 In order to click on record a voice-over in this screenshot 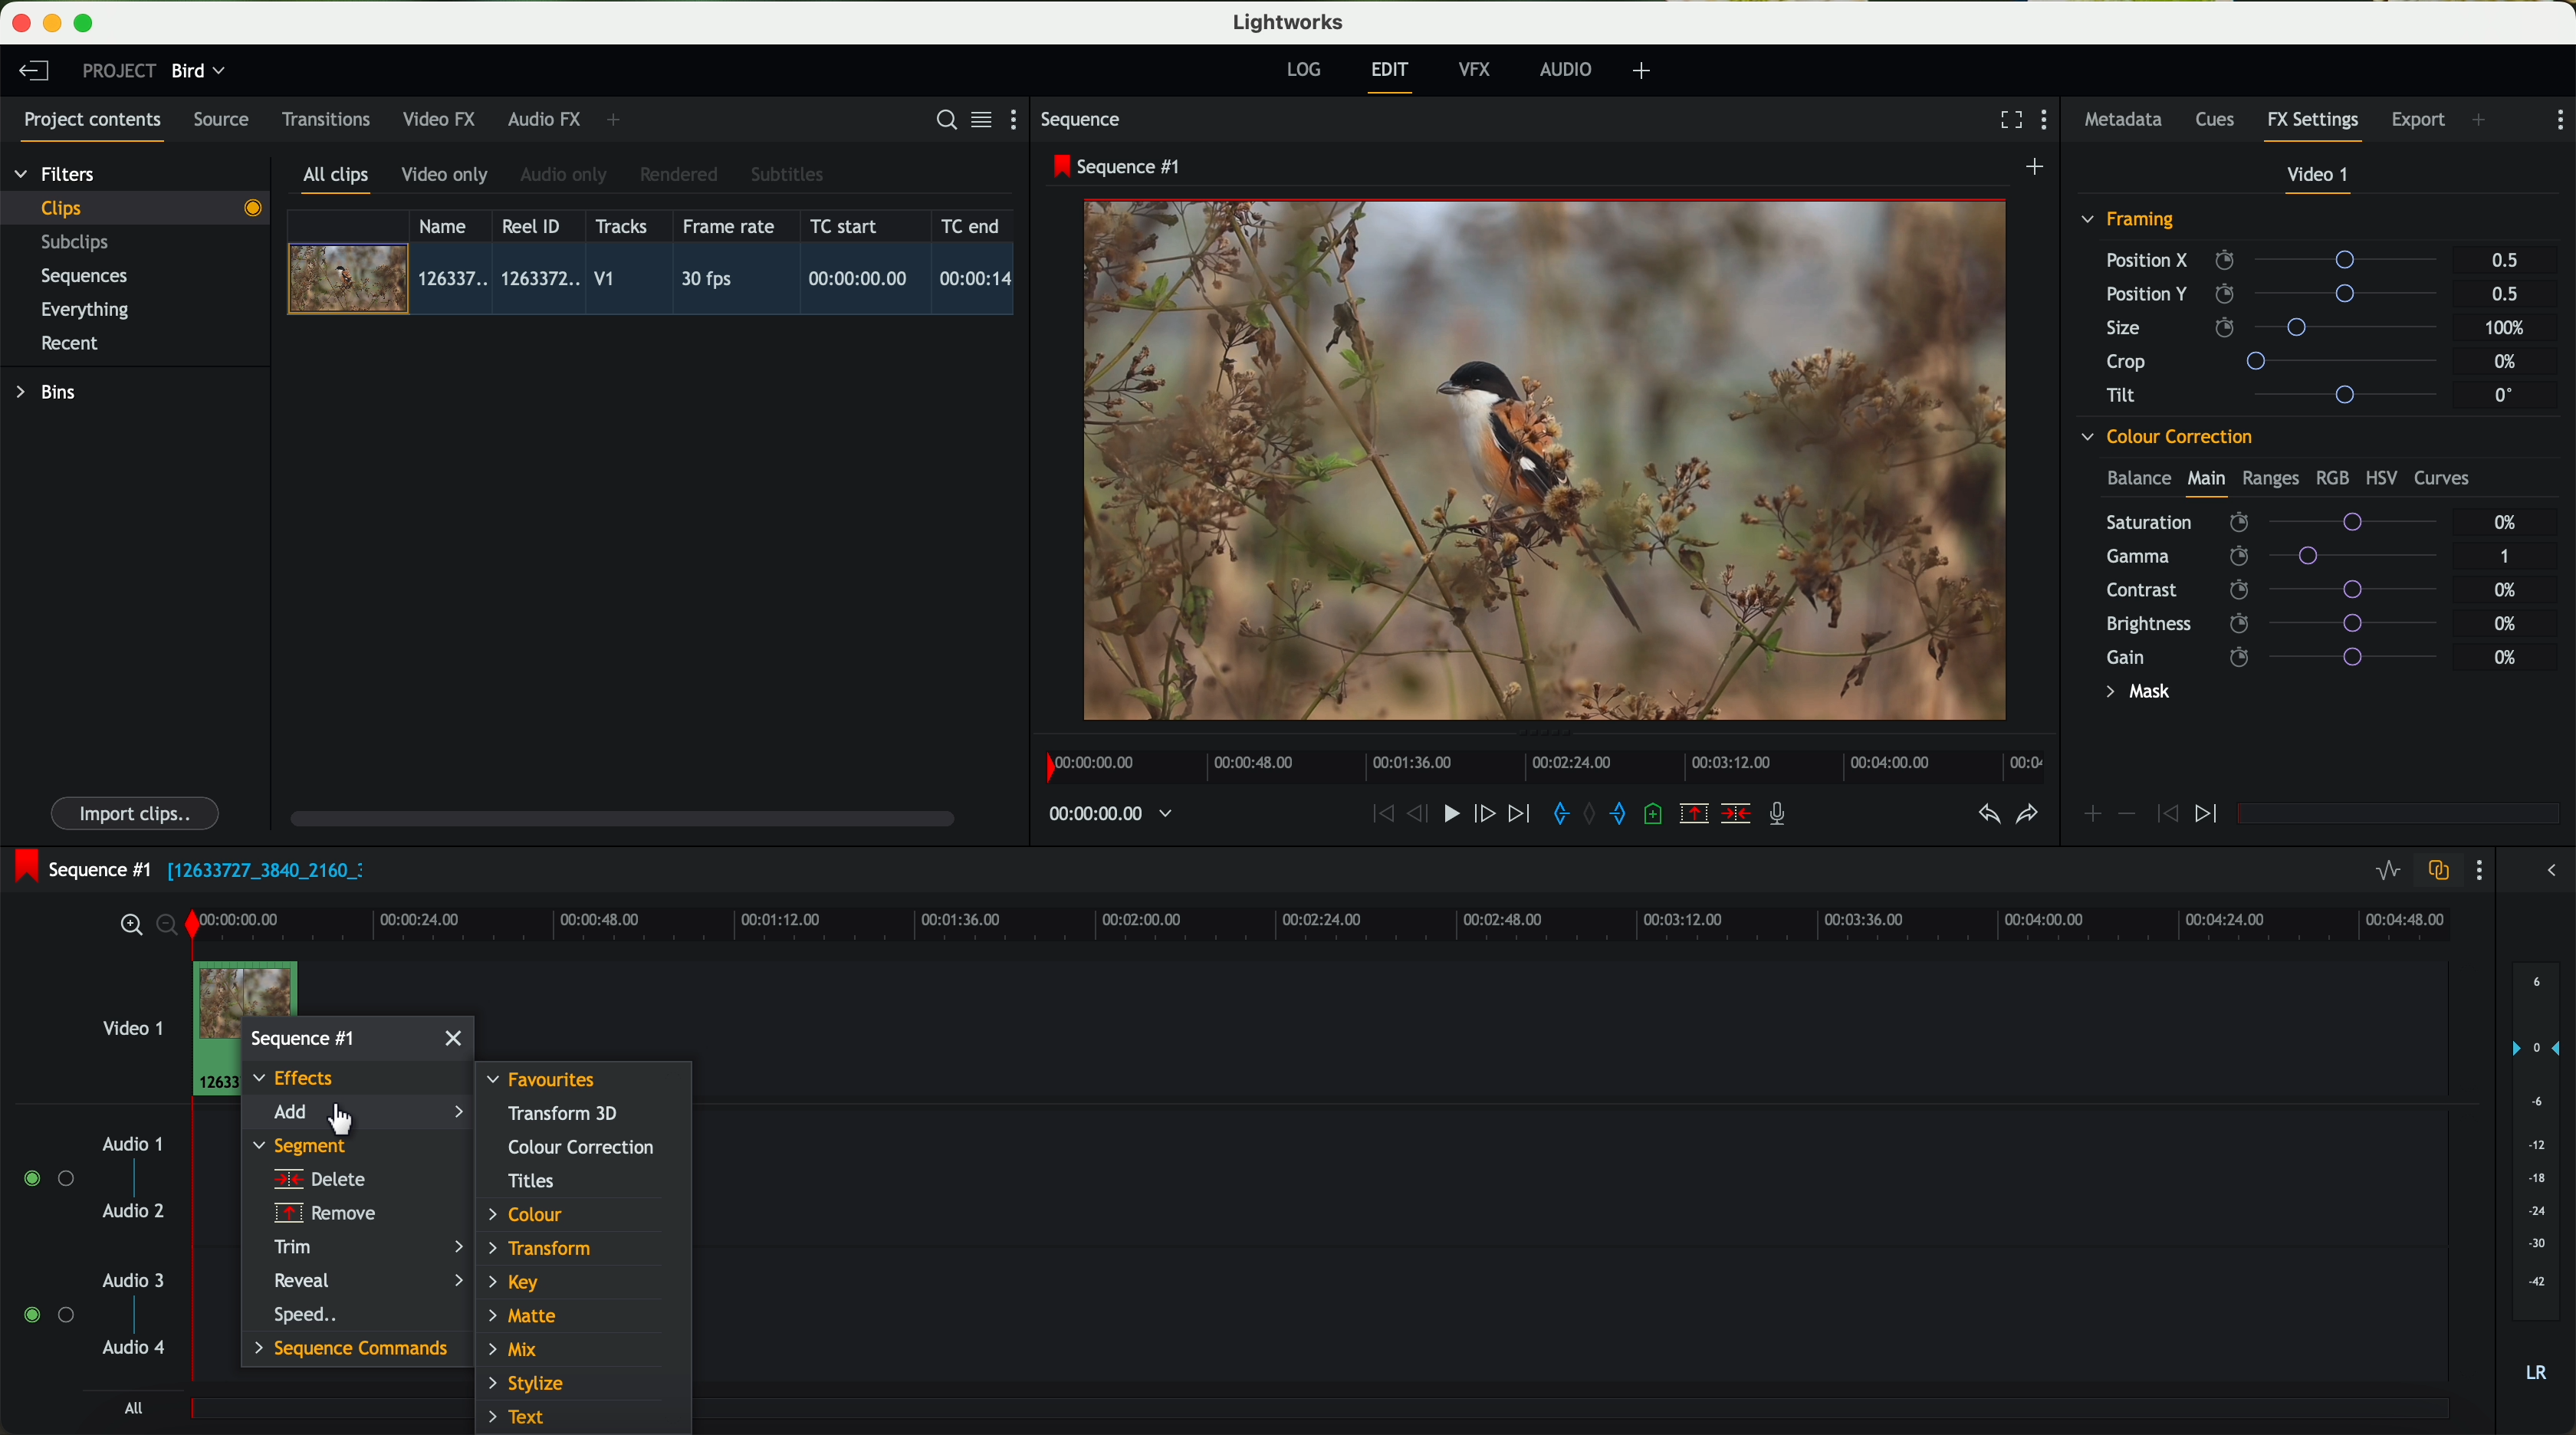, I will do `click(1785, 816)`.